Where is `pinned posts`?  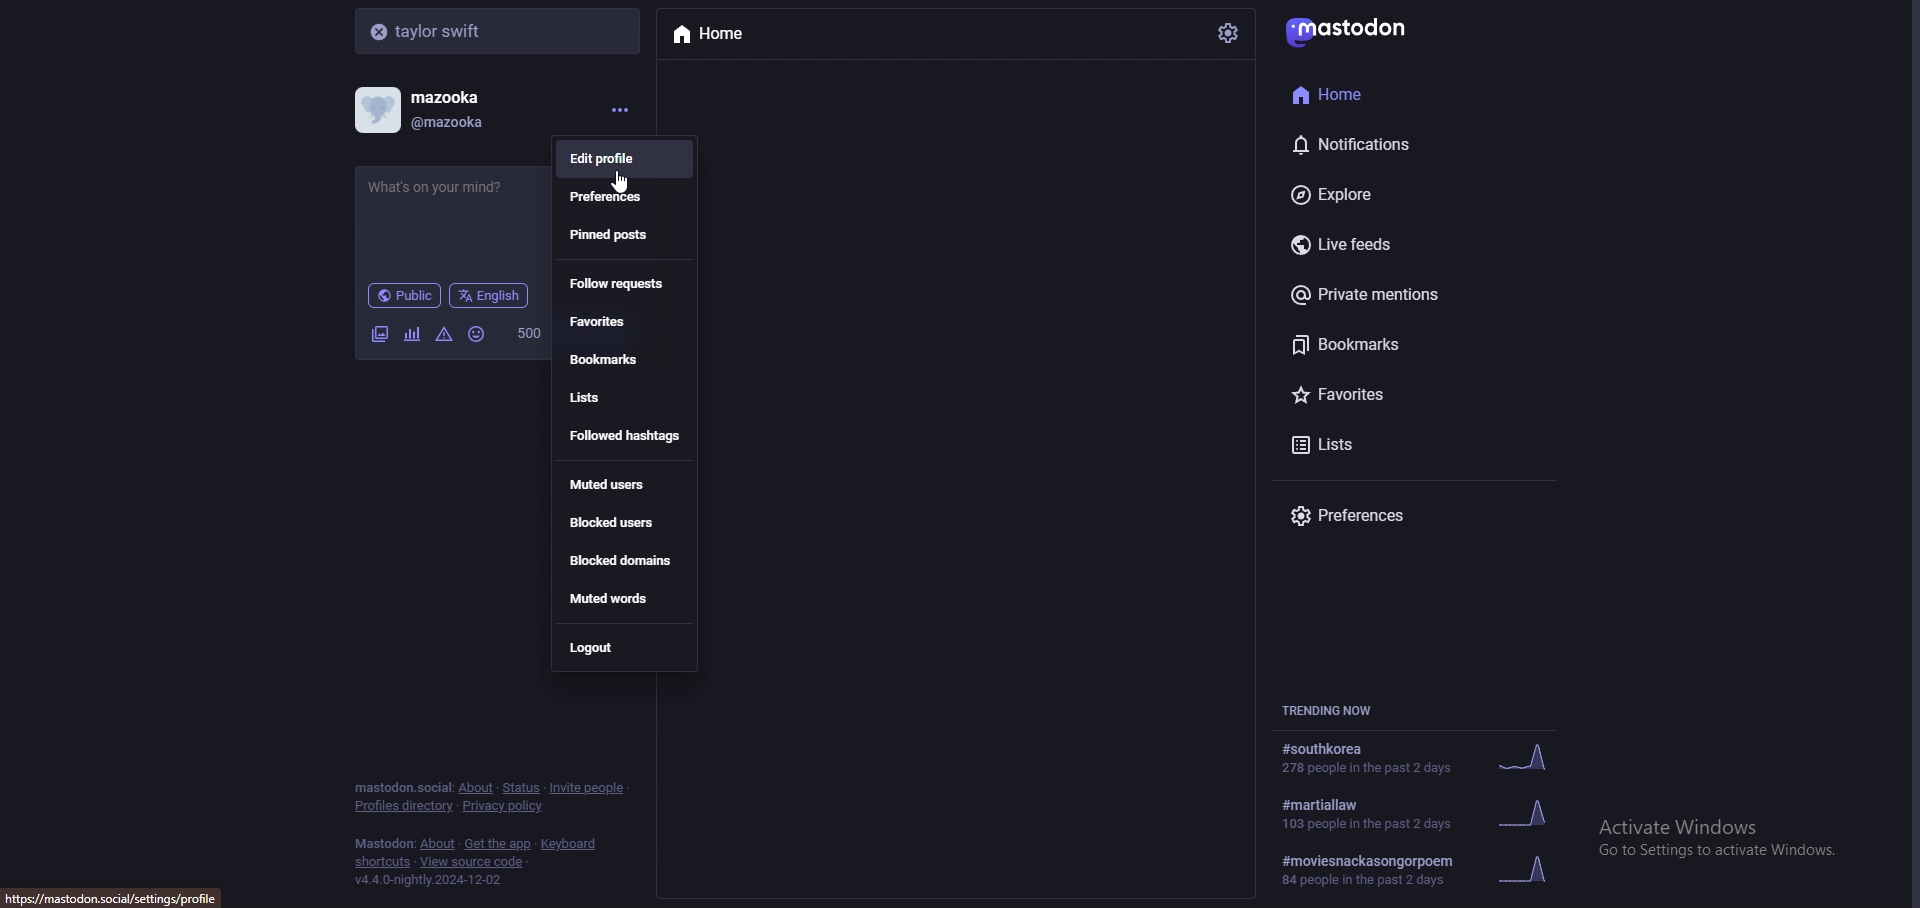
pinned posts is located at coordinates (628, 235).